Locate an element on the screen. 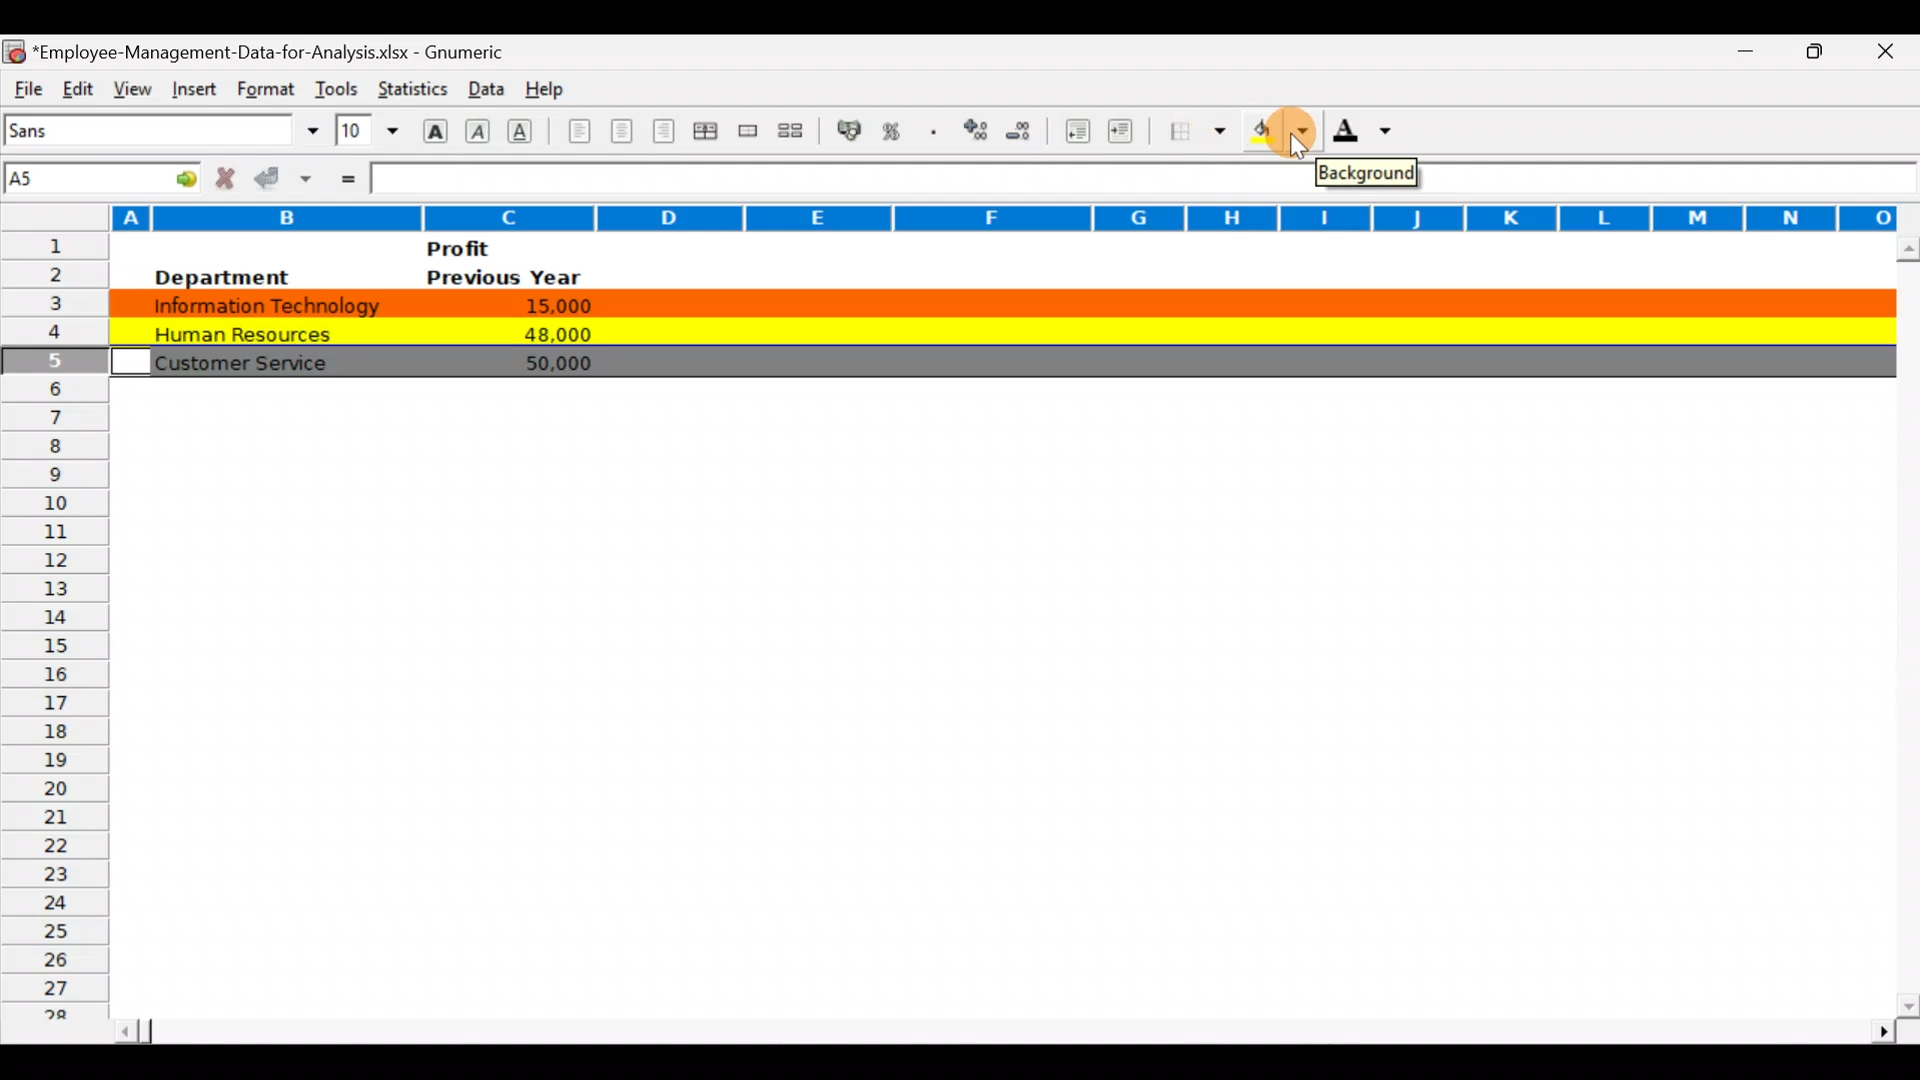  Row 5 of data selected is located at coordinates (997, 360).